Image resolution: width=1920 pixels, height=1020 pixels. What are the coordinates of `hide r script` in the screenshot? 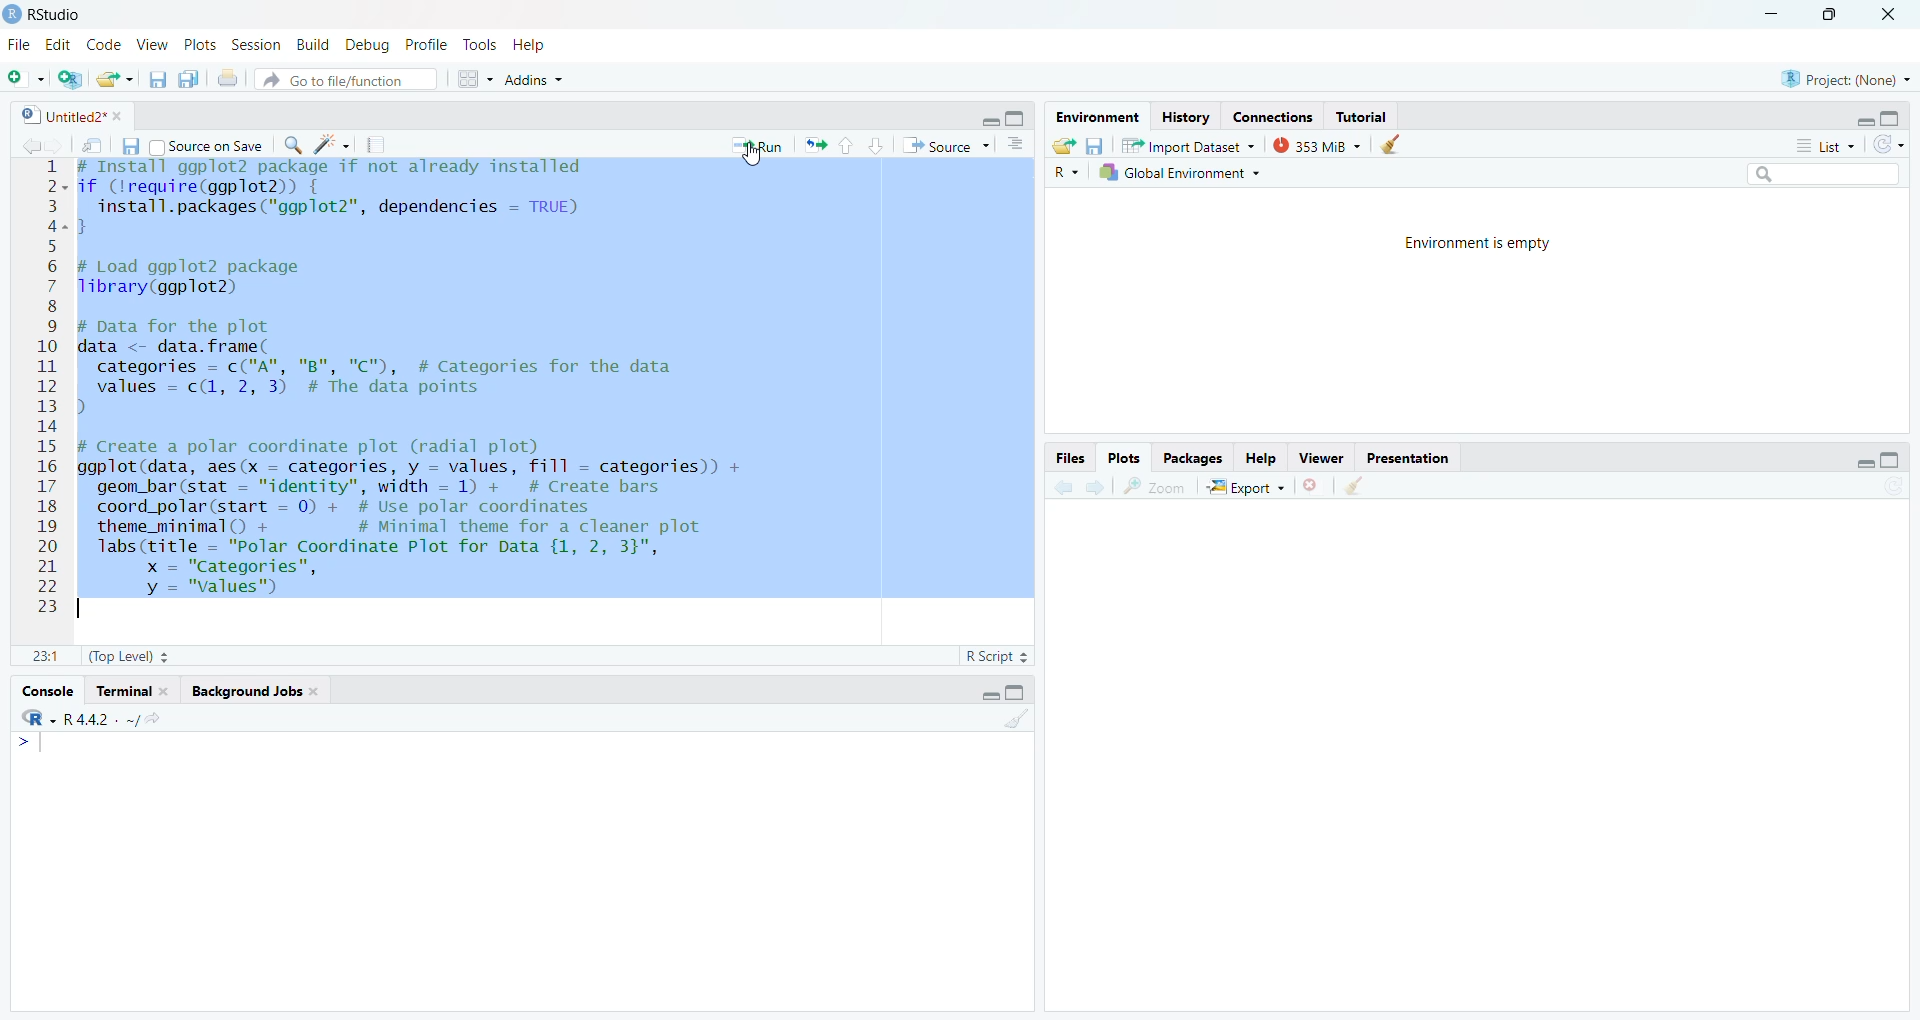 It's located at (1863, 459).